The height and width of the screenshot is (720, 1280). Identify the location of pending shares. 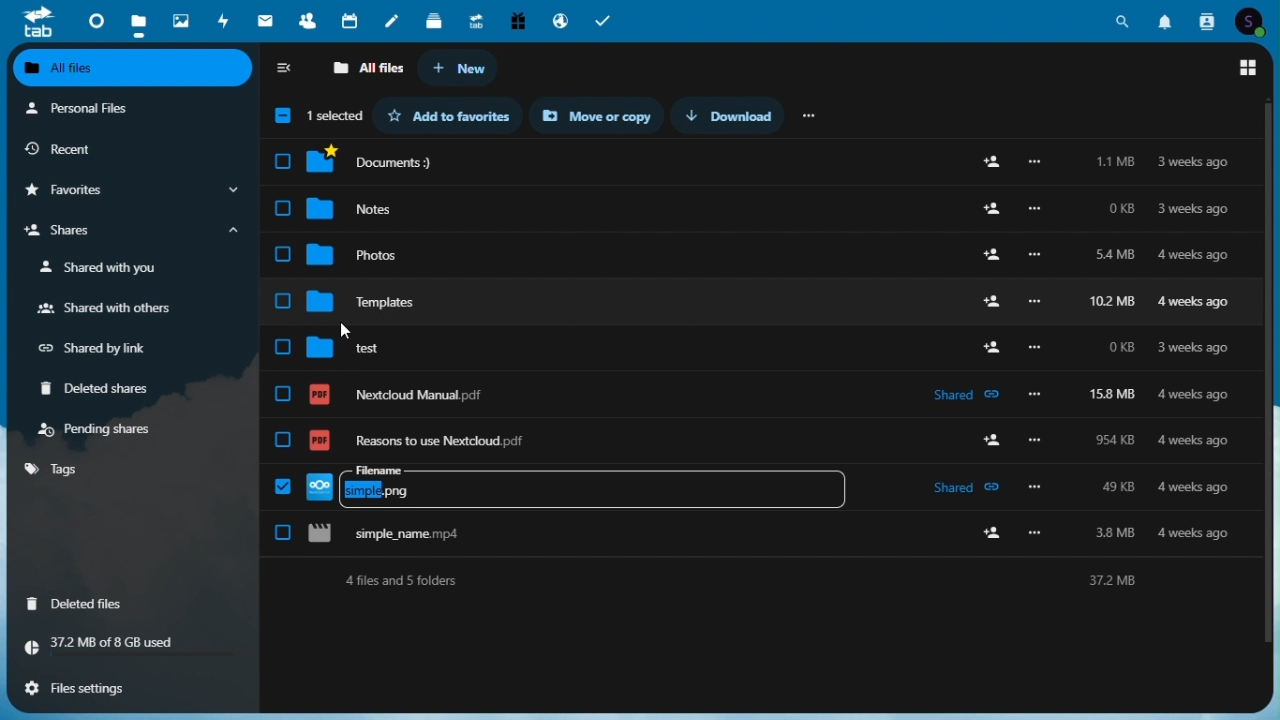
(100, 429).